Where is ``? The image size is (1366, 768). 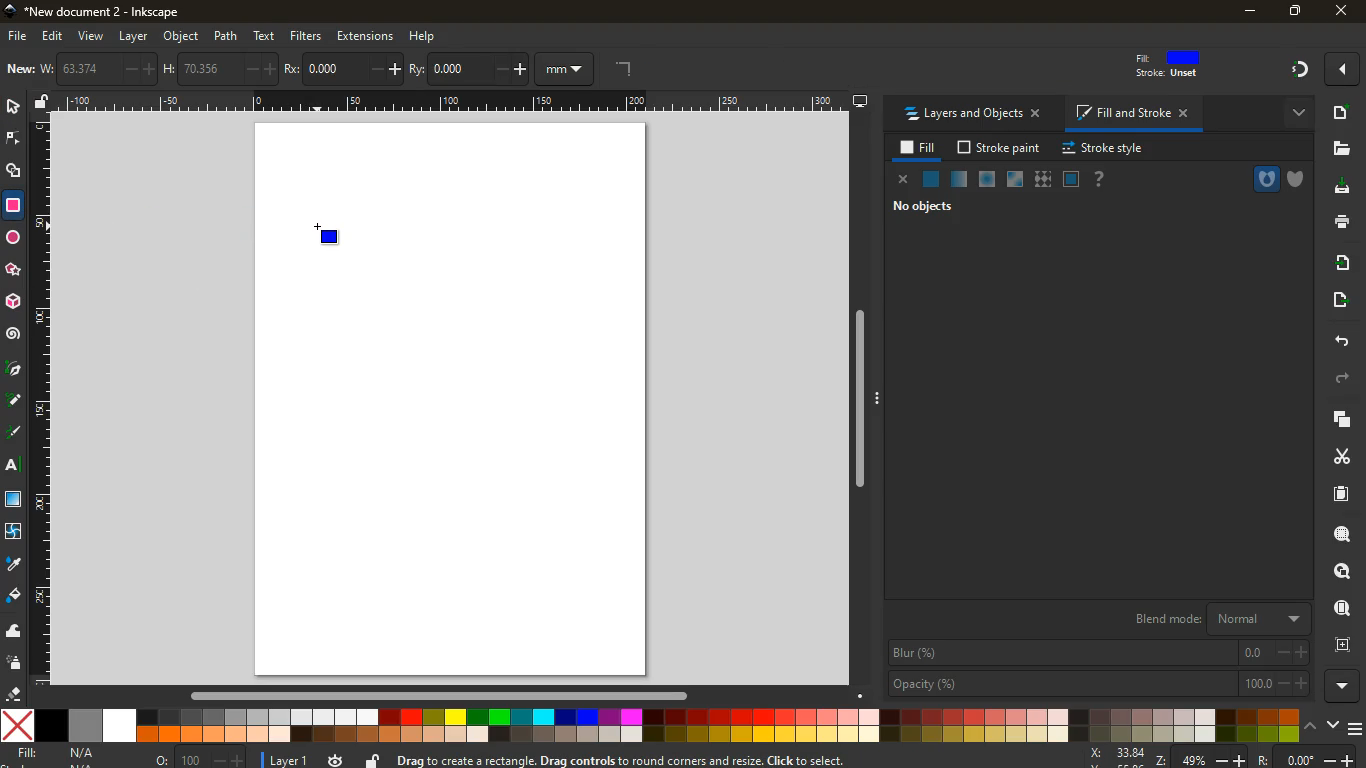
 is located at coordinates (447, 691).